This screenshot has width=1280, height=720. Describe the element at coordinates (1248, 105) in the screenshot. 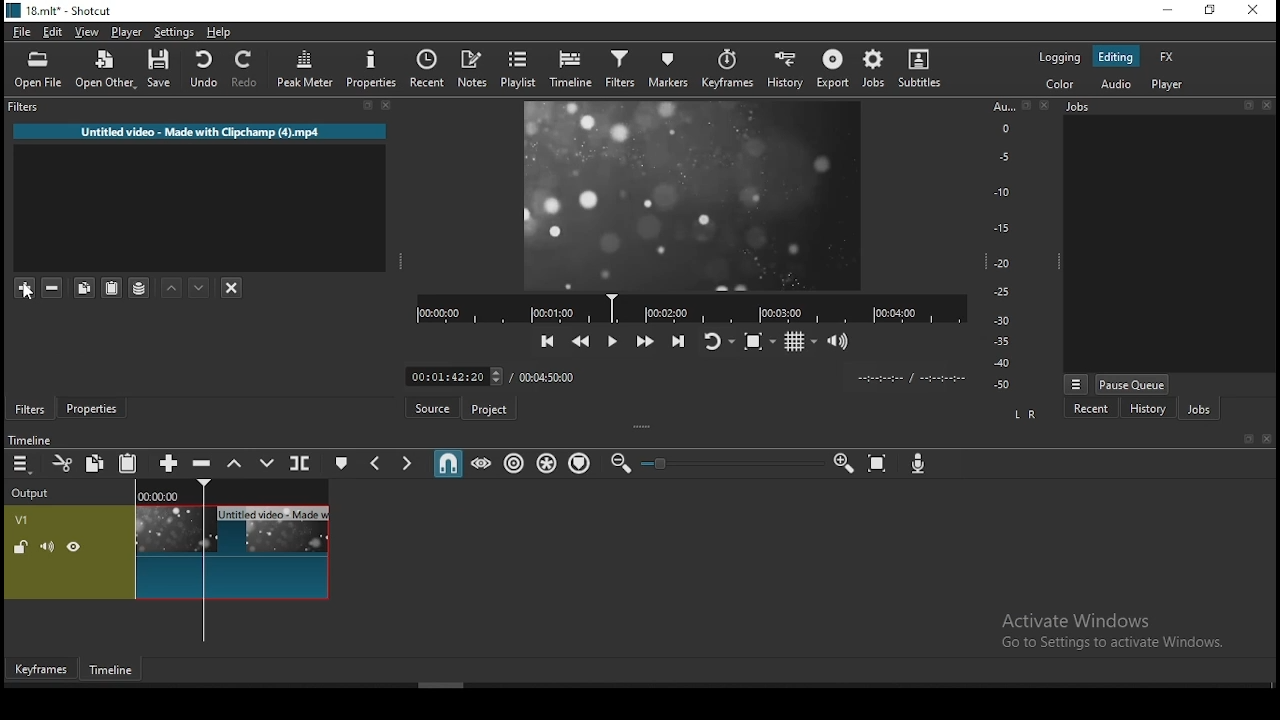

I see `Detach` at that location.